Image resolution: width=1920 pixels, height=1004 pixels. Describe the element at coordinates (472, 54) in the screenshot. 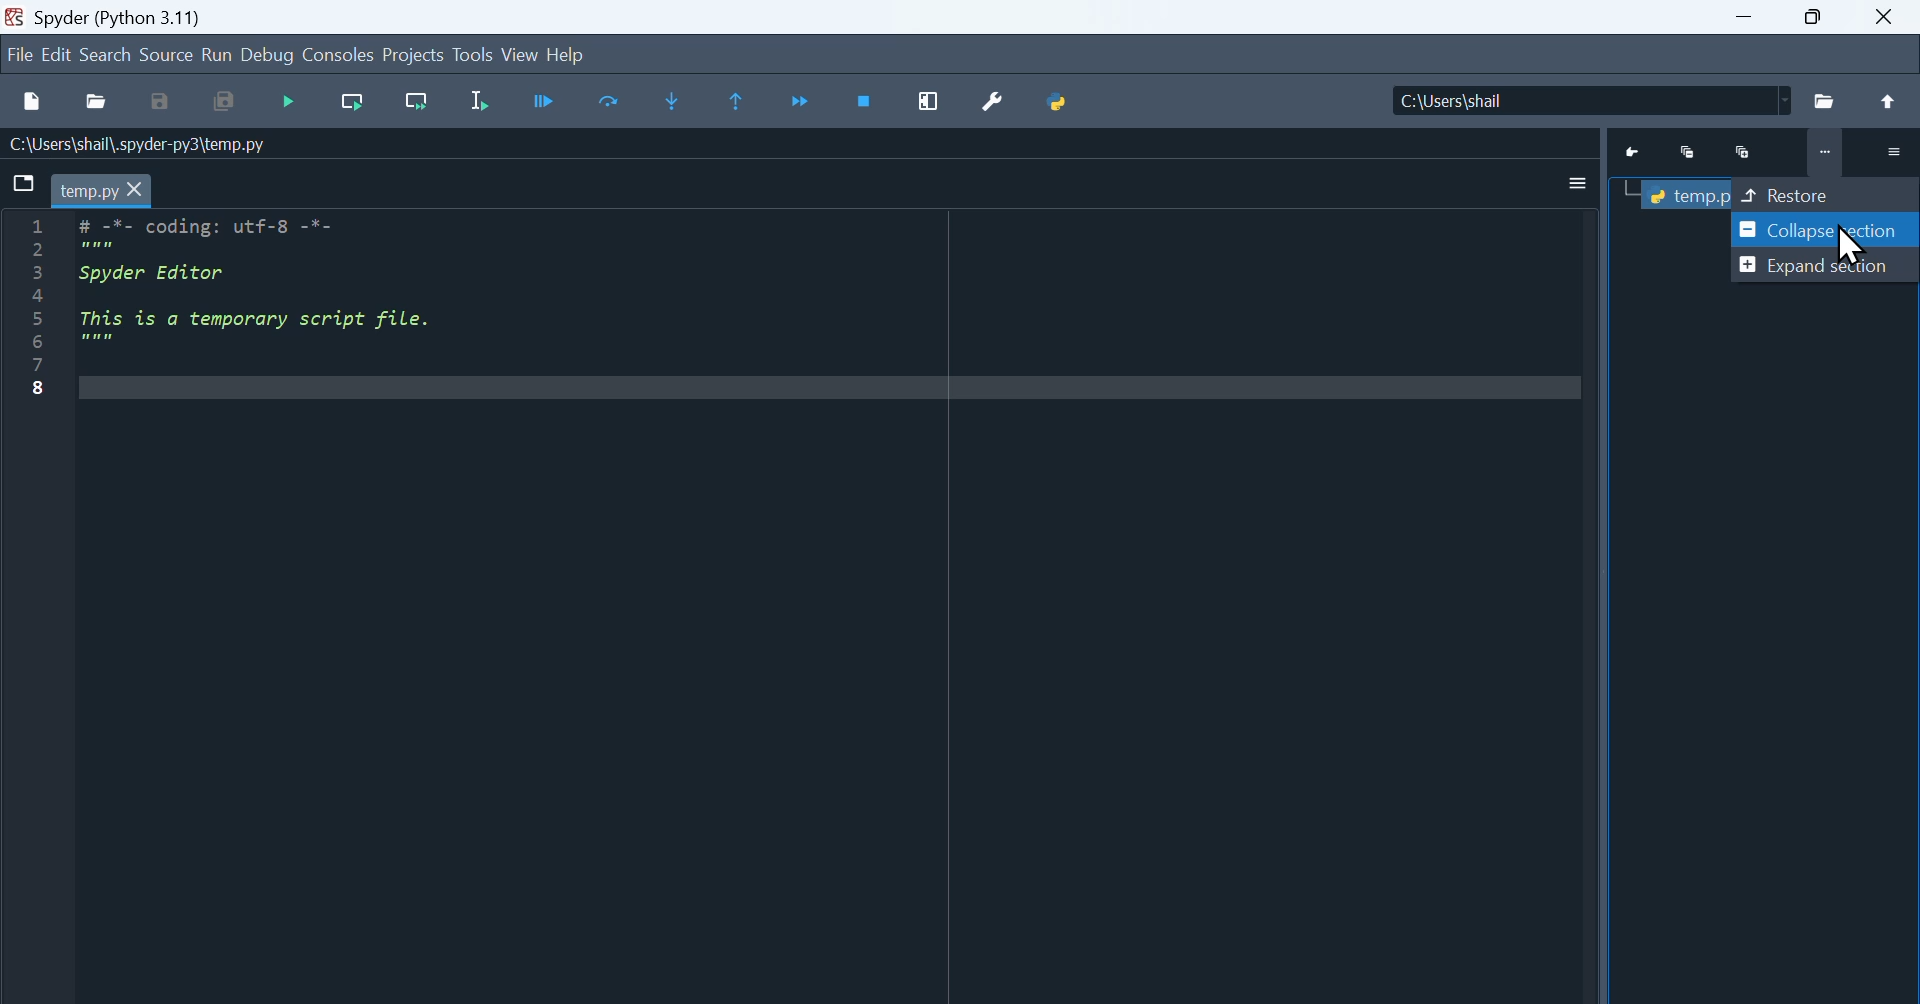

I see `Tools` at that location.